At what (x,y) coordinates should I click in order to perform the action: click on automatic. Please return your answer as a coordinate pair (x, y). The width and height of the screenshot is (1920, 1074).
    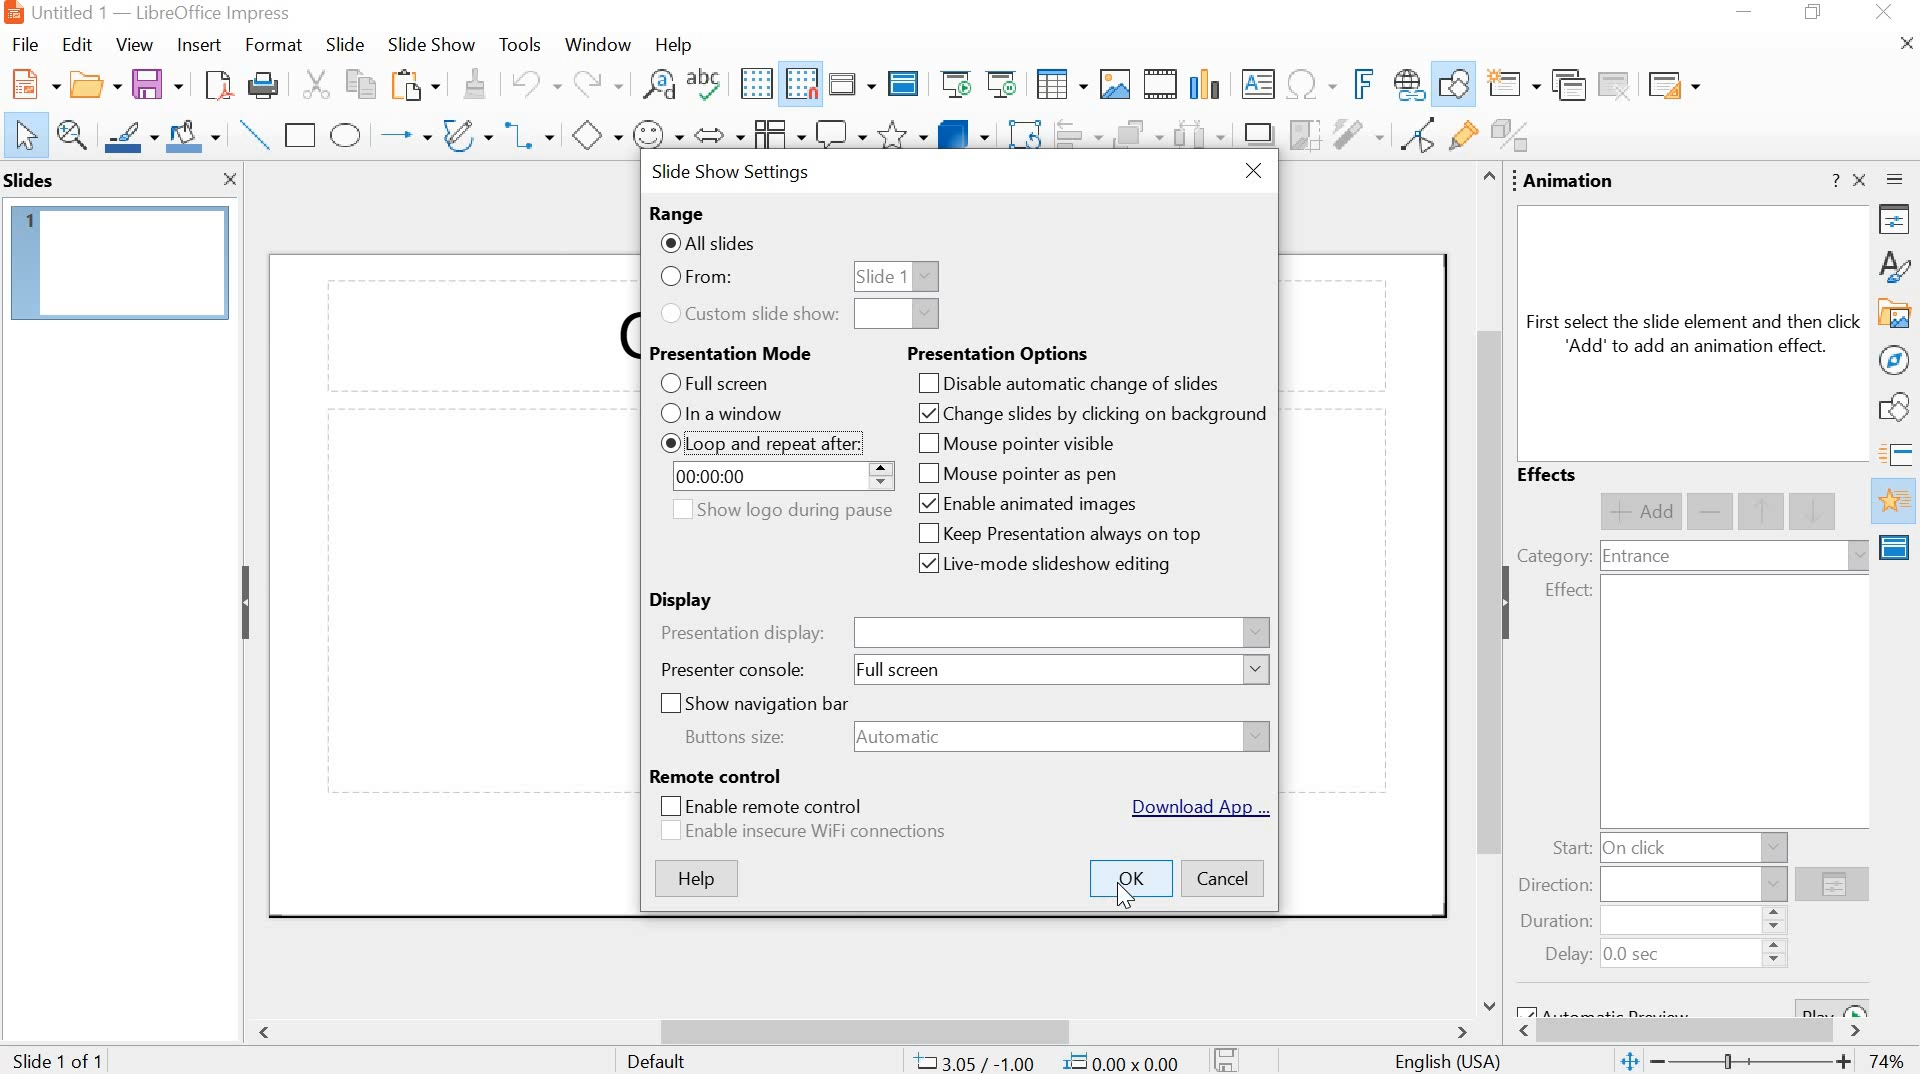
    Looking at the image, I should click on (907, 737).